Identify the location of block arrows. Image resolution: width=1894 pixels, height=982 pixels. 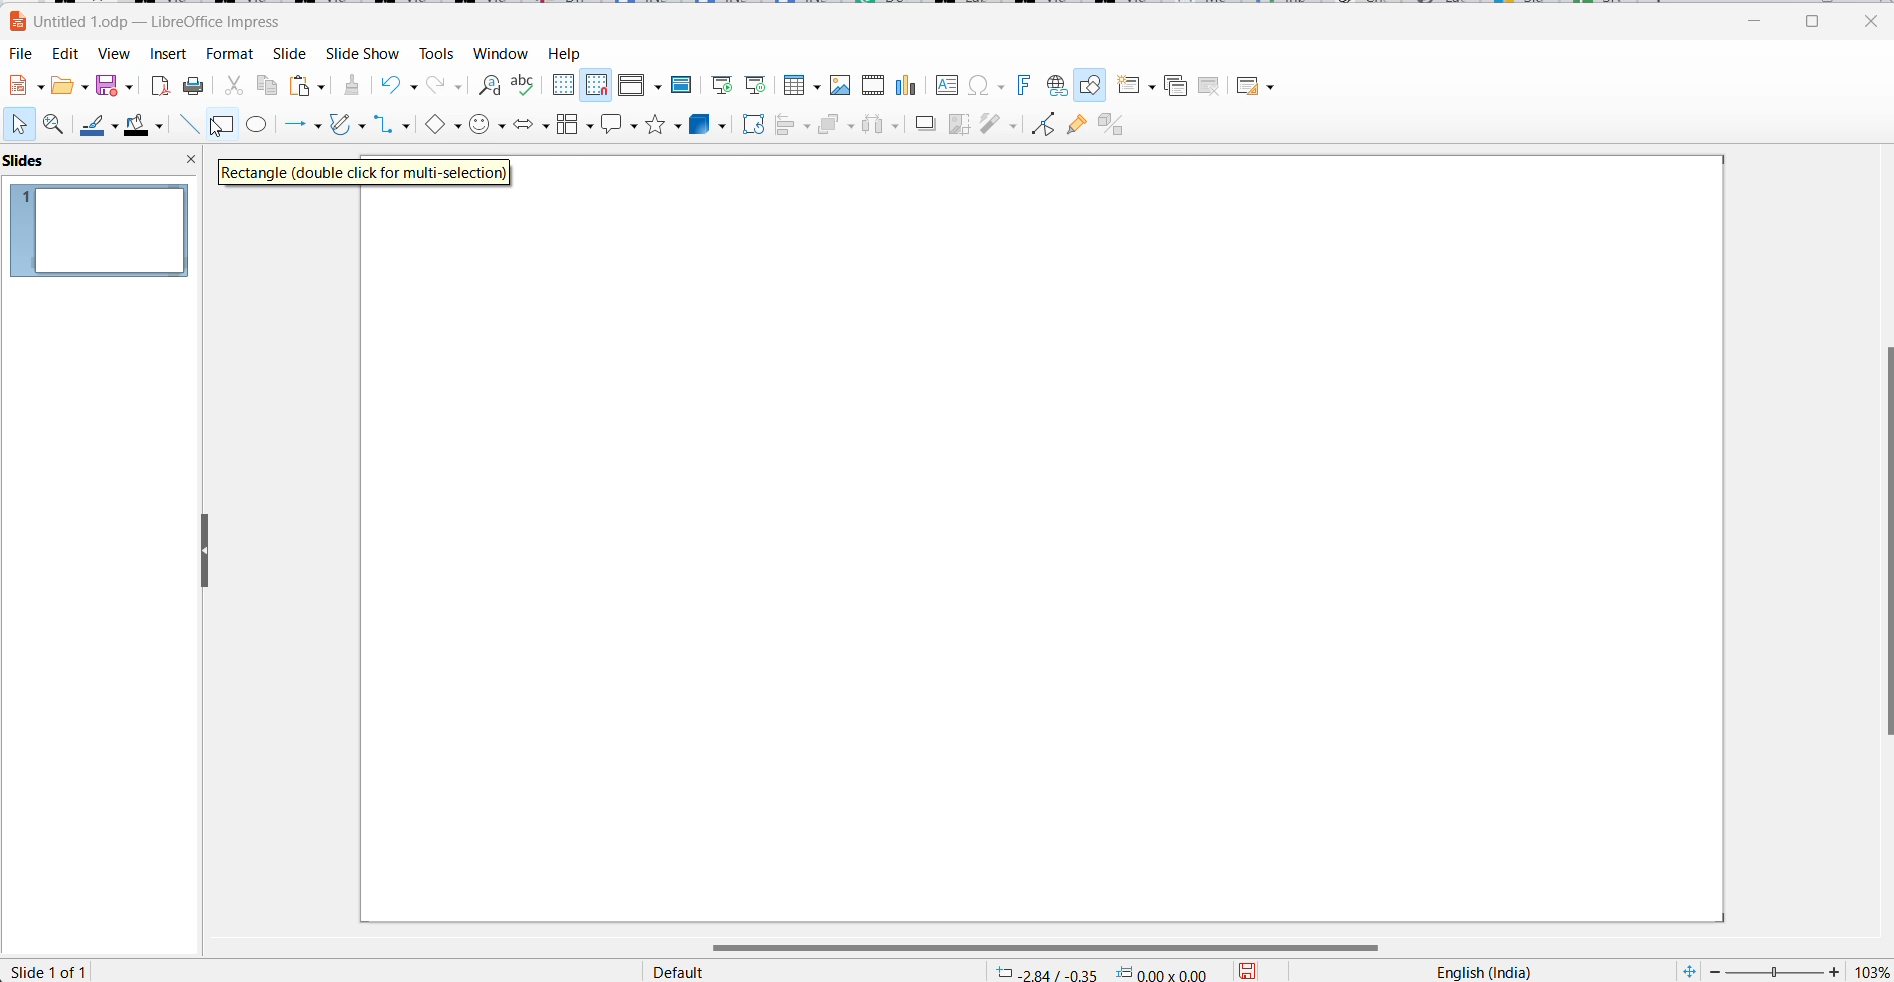
(531, 125).